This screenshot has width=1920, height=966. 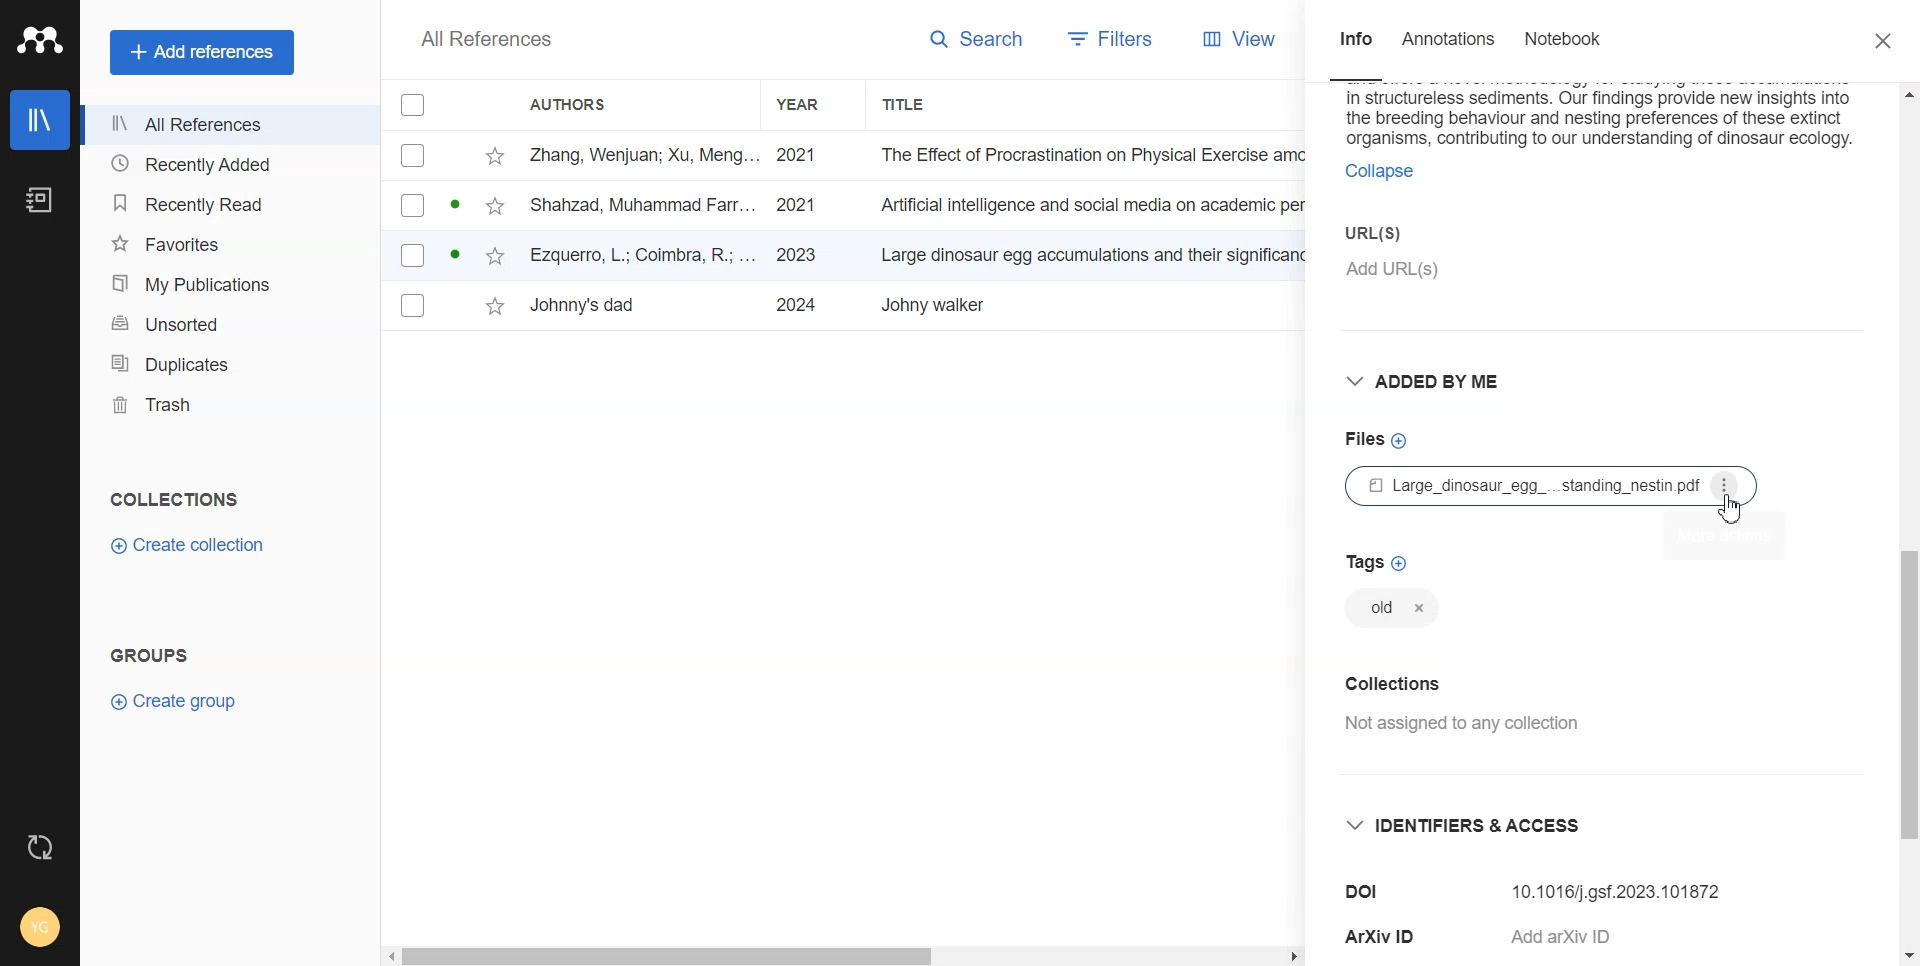 What do you see at coordinates (794, 255) in the screenshot?
I see `2023` at bounding box center [794, 255].